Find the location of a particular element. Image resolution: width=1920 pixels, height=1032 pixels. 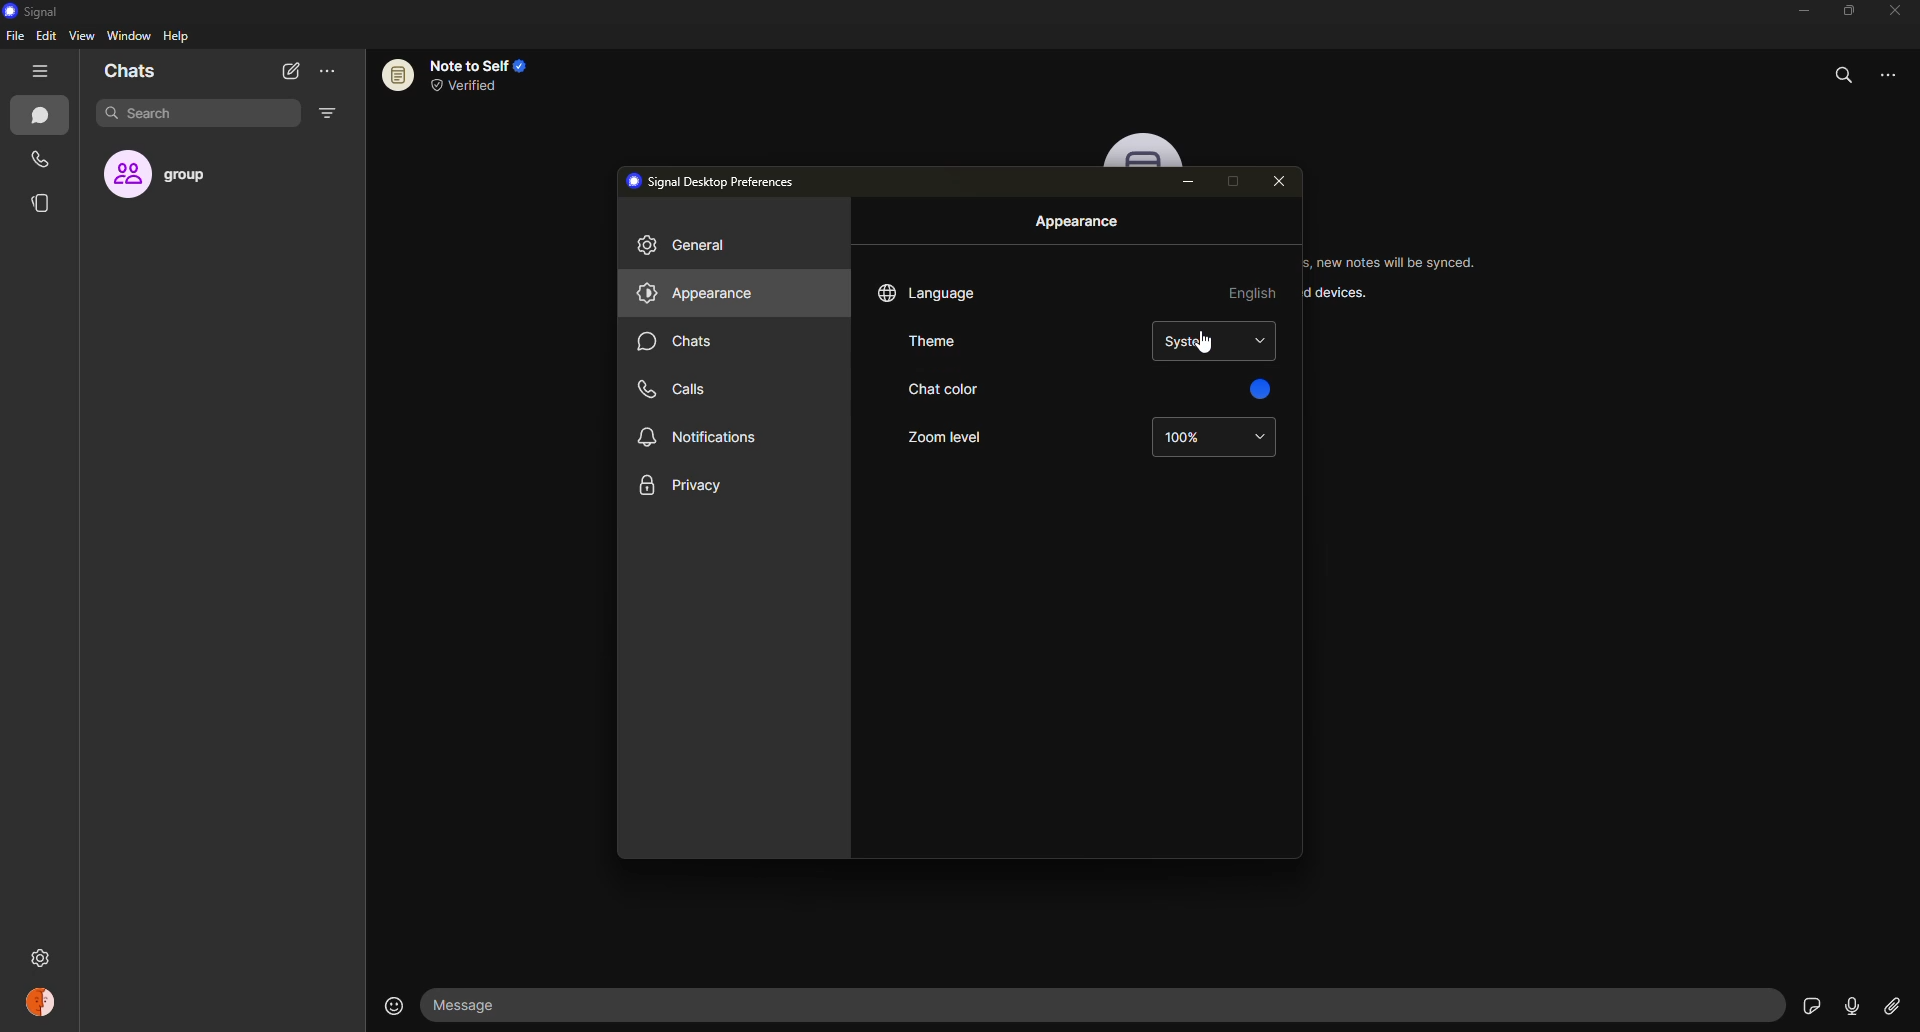

drop down is located at coordinates (1261, 340).